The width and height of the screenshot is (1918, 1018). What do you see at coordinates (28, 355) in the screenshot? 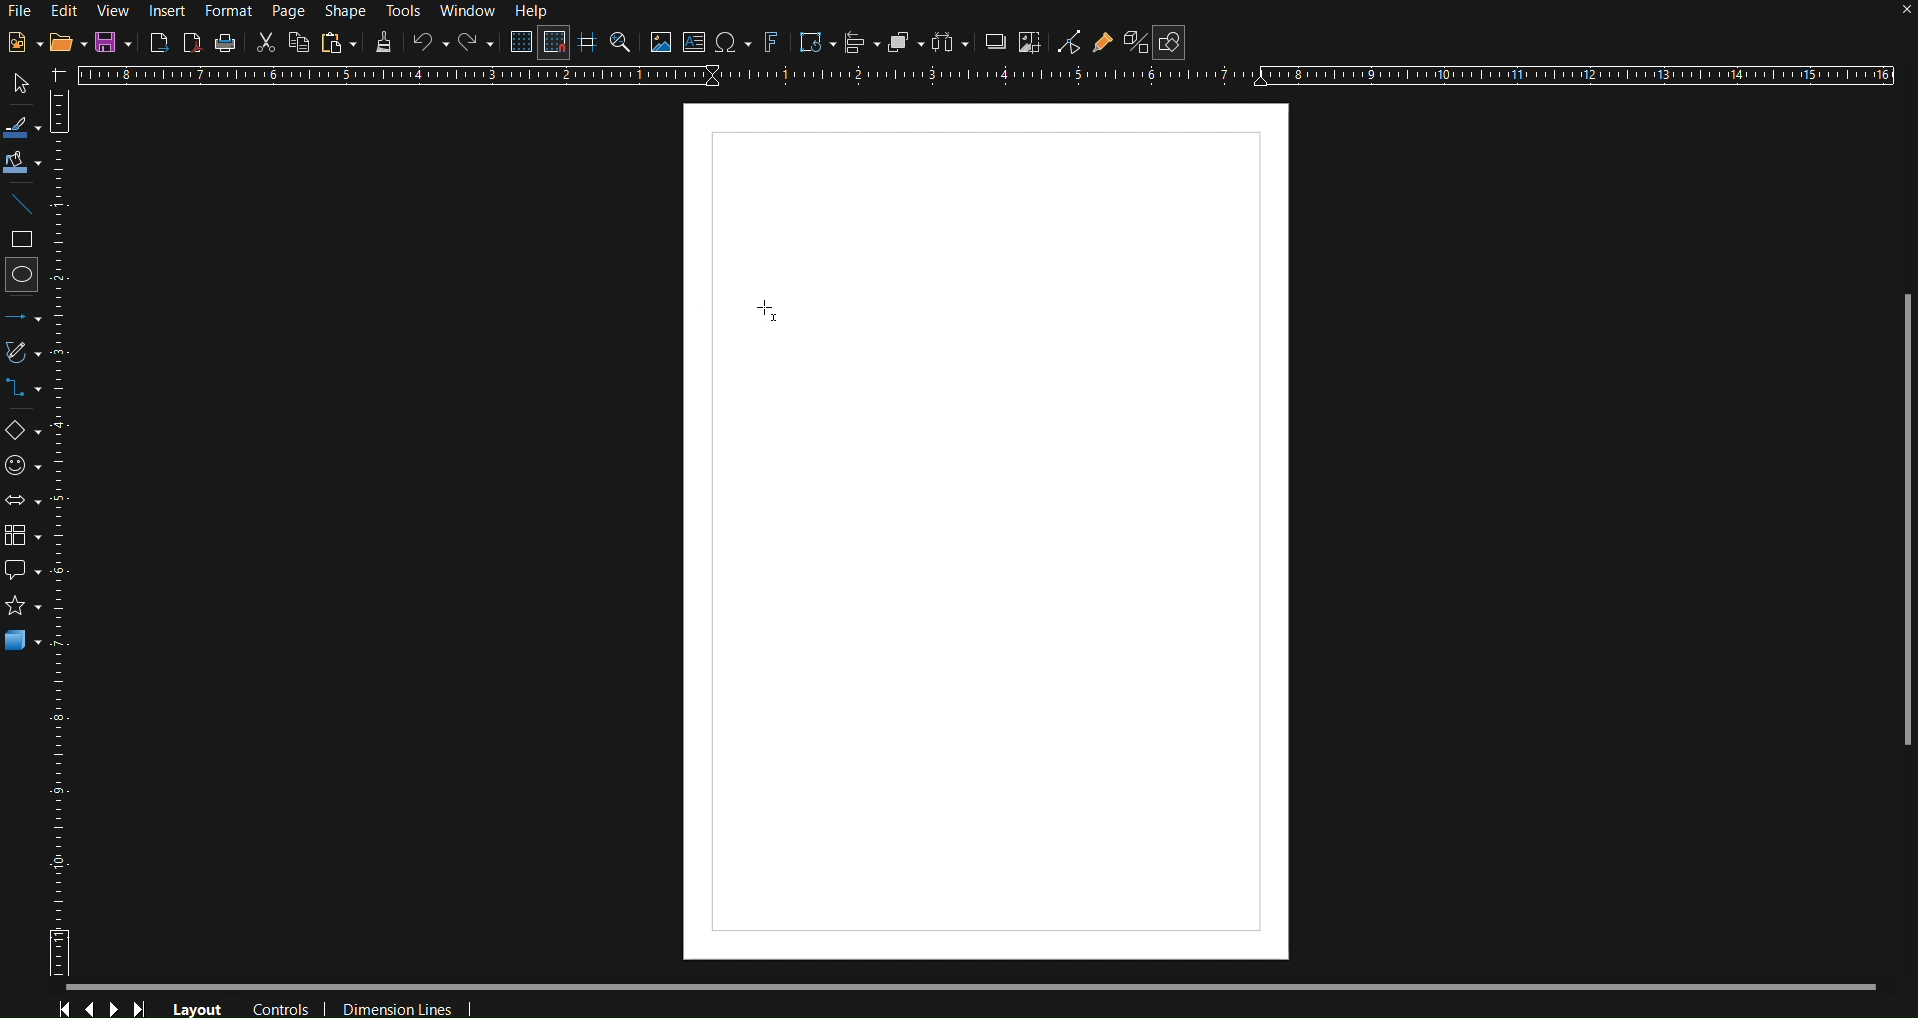
I see `Curves and Polygons` at bounding box center [28, 355].